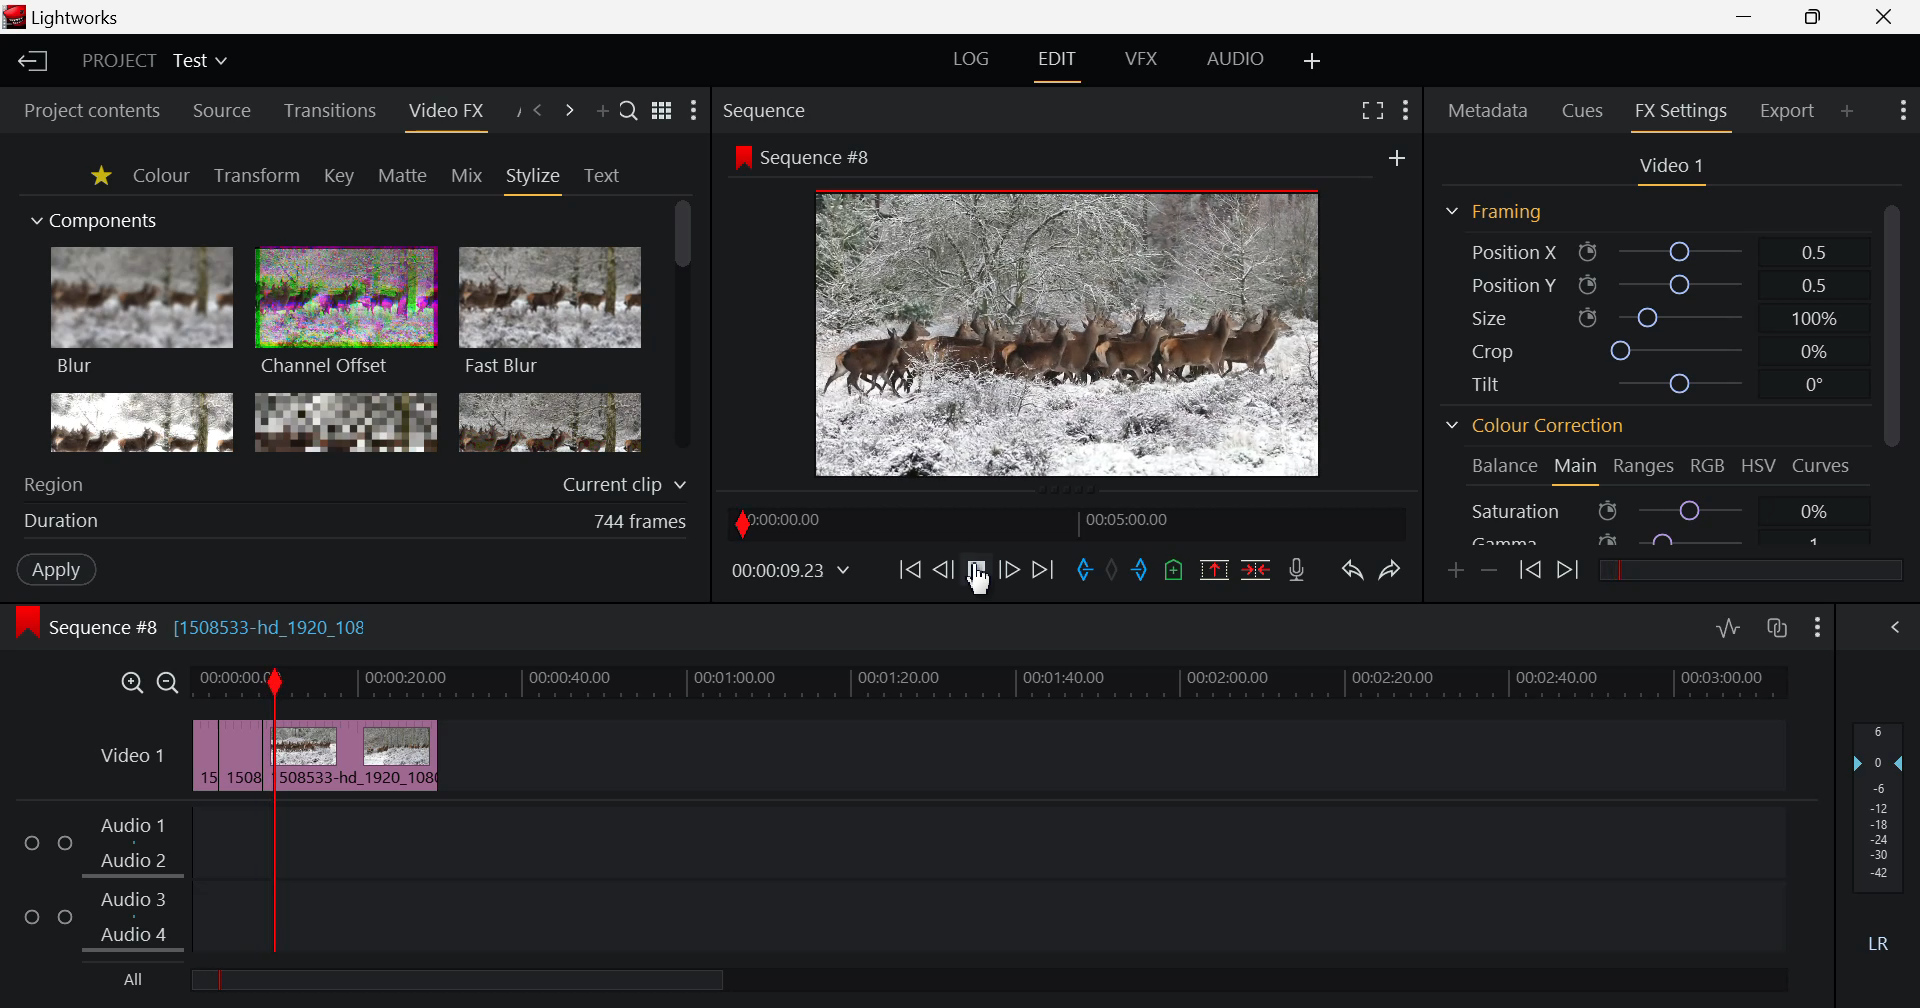  What do you see at coordinates (1897, 628) in the screenshot?
I see `Show Audio Mix` at bounding box center [1897, 628].